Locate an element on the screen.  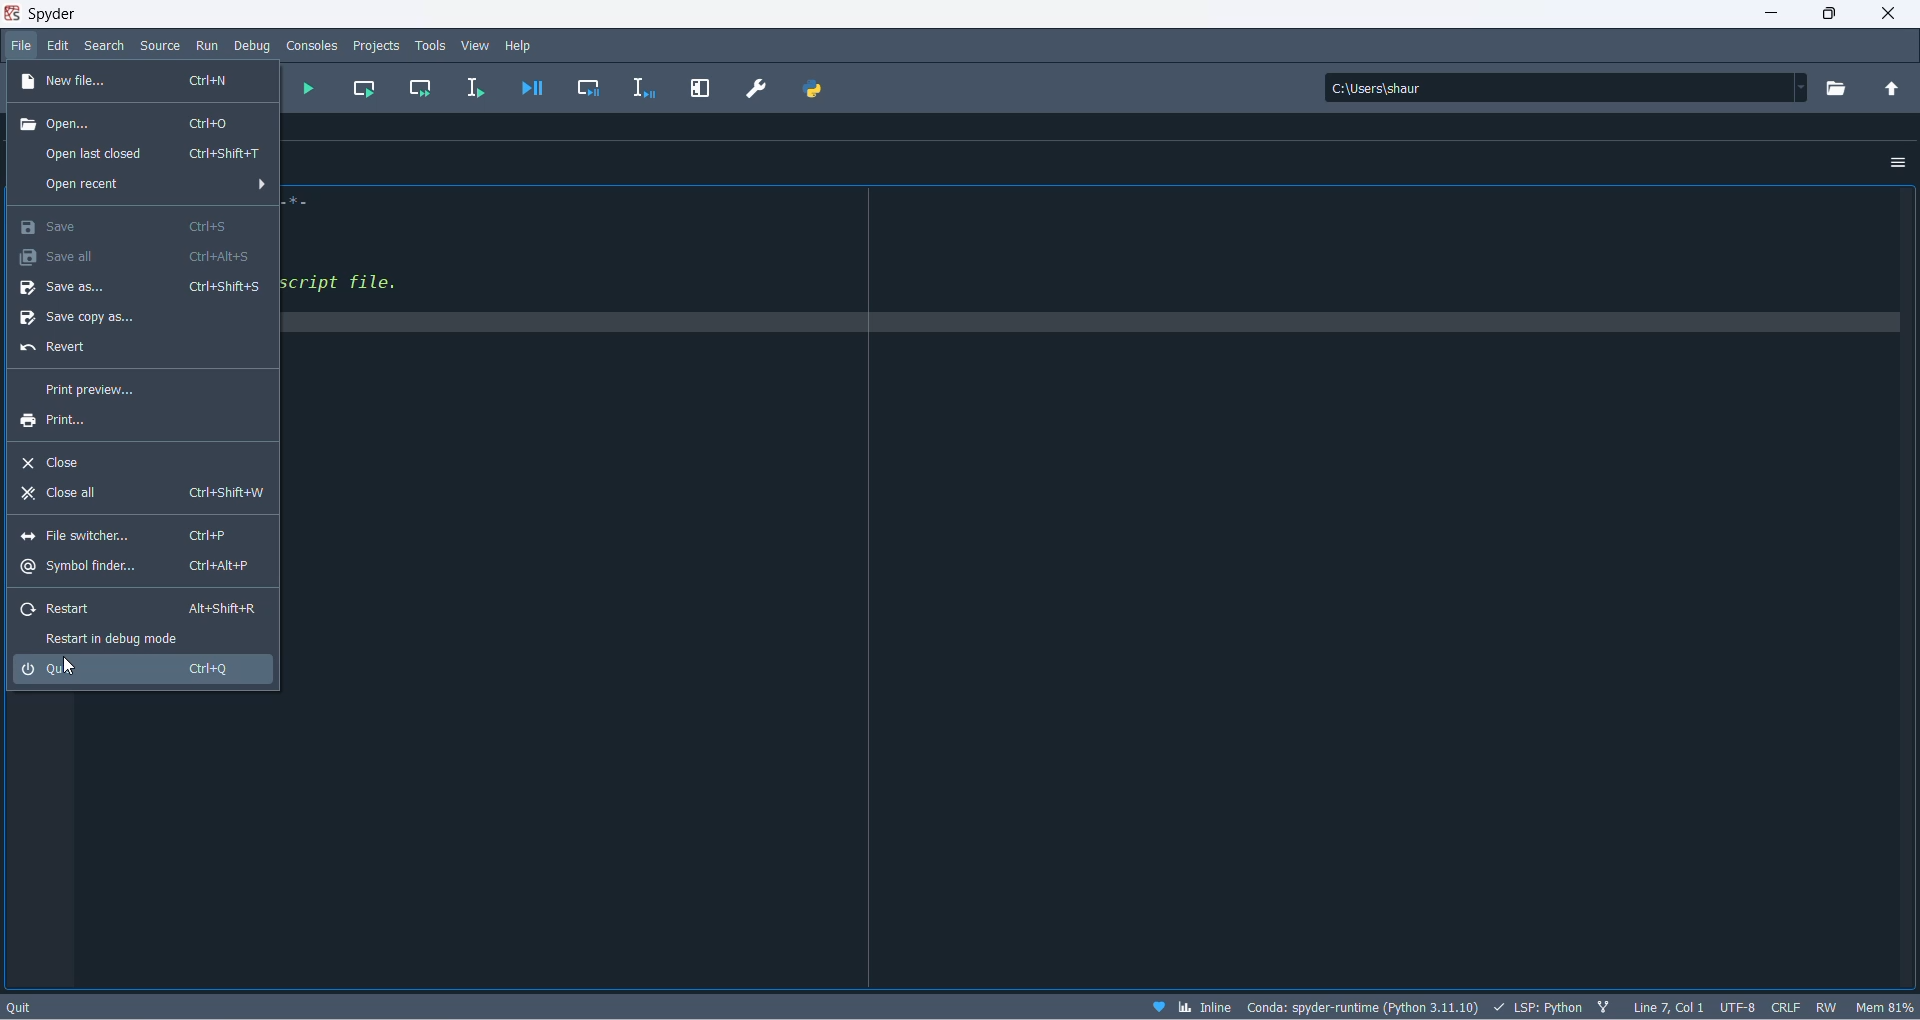
debug cell is located at coordinates (590, 91).